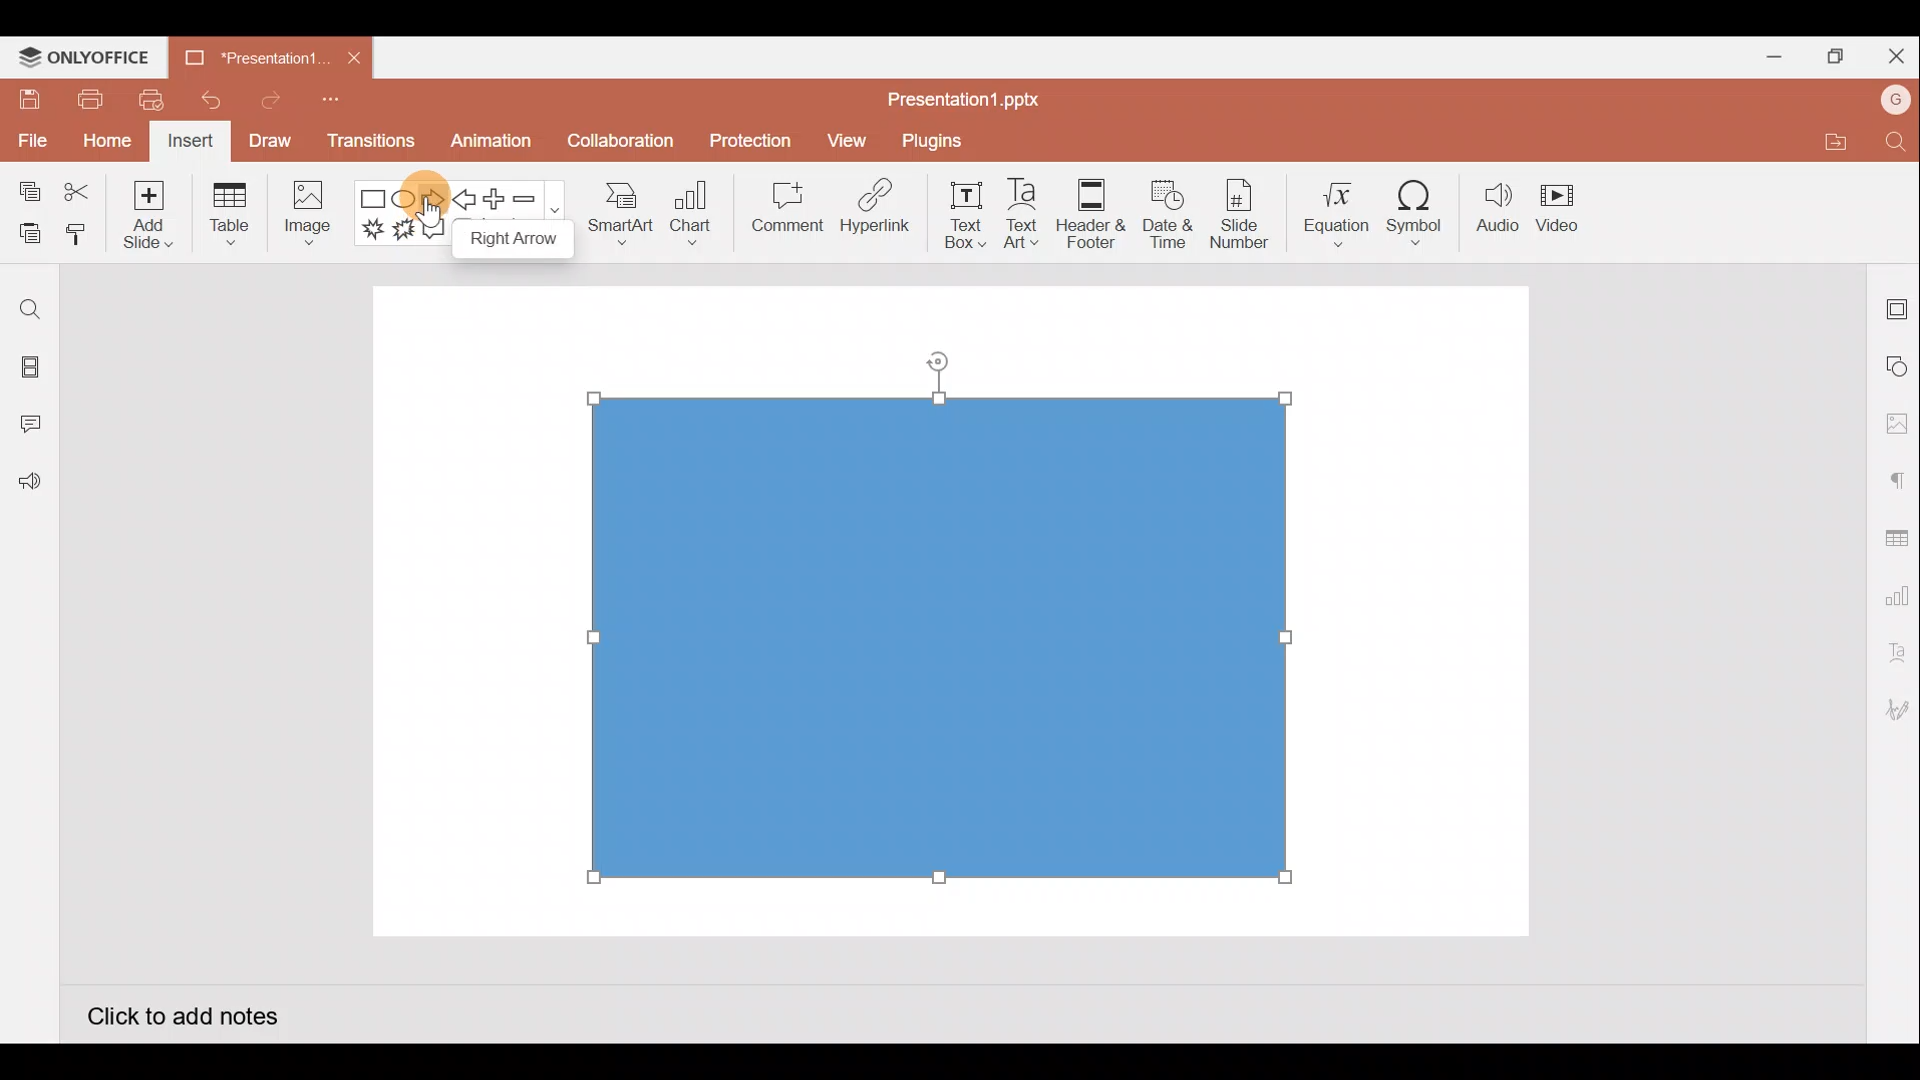  Describe the element at coordinates (145, 210) in the screenshot. I see `Add slide` at that location.